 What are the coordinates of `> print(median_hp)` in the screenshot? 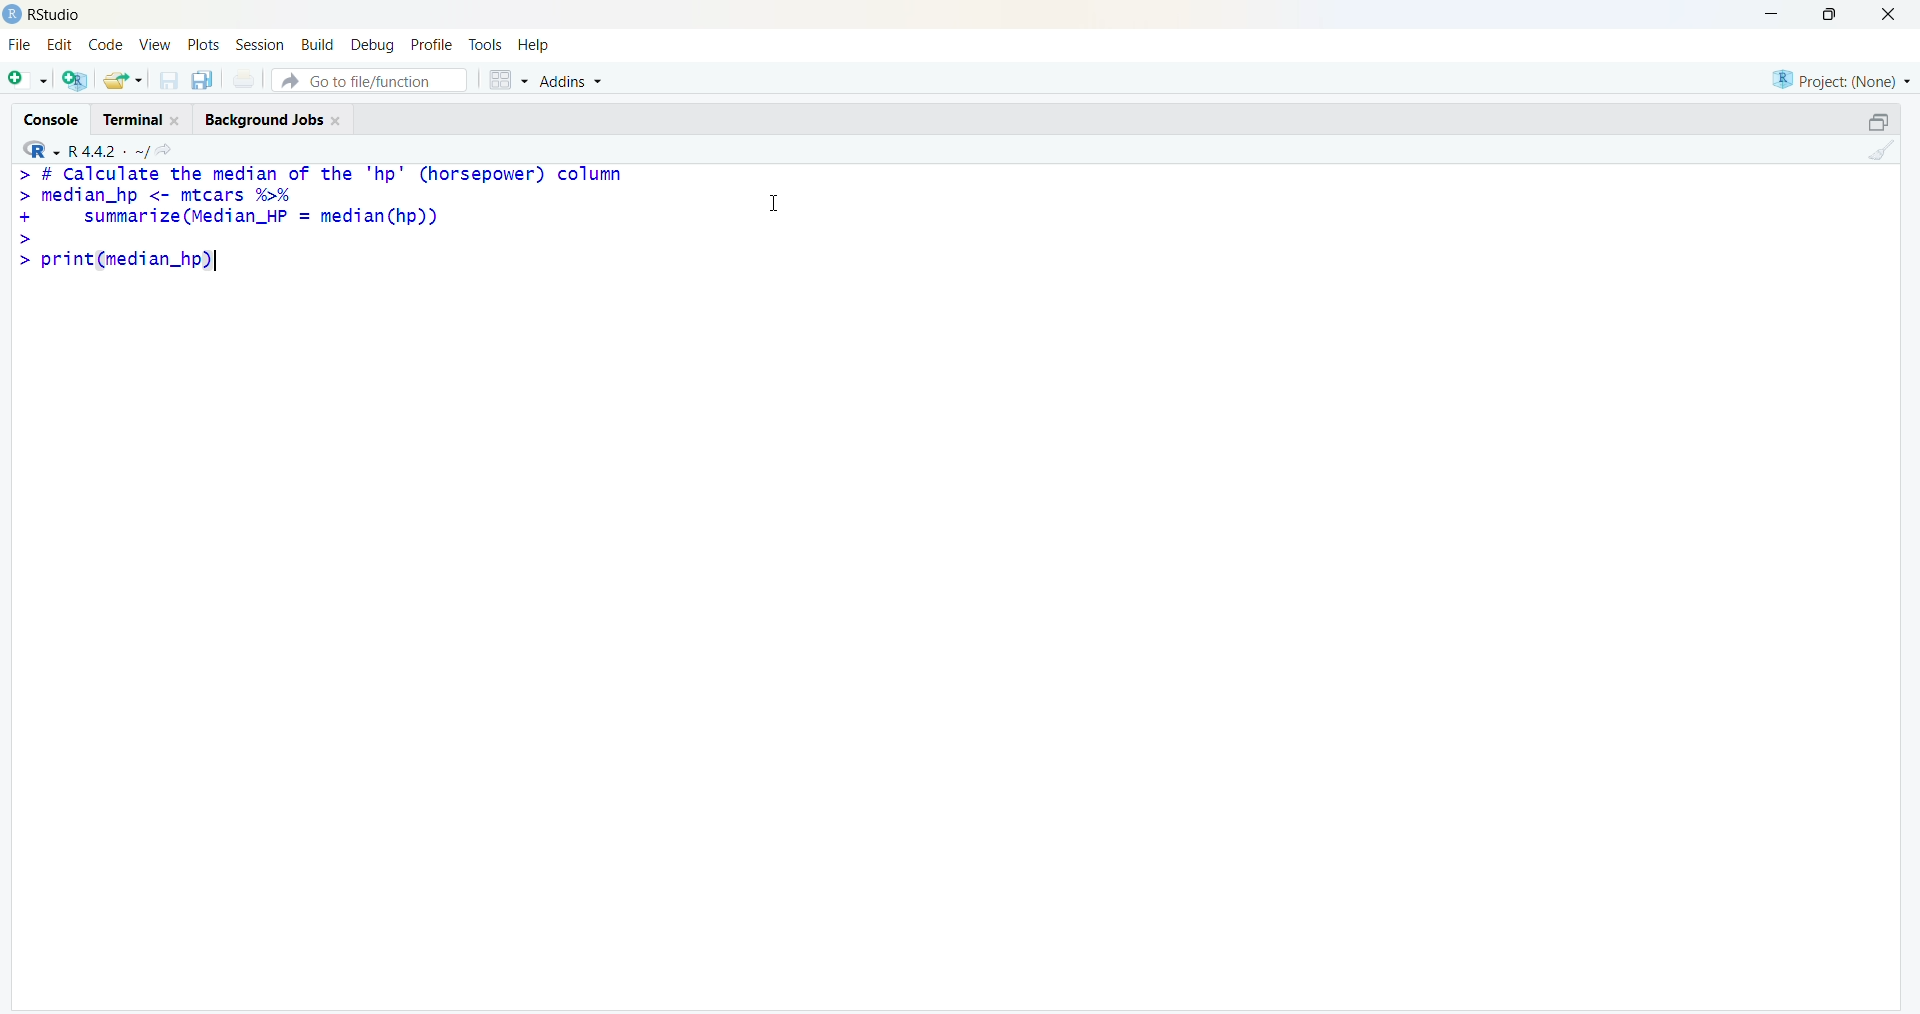 It's located at (117, 260).